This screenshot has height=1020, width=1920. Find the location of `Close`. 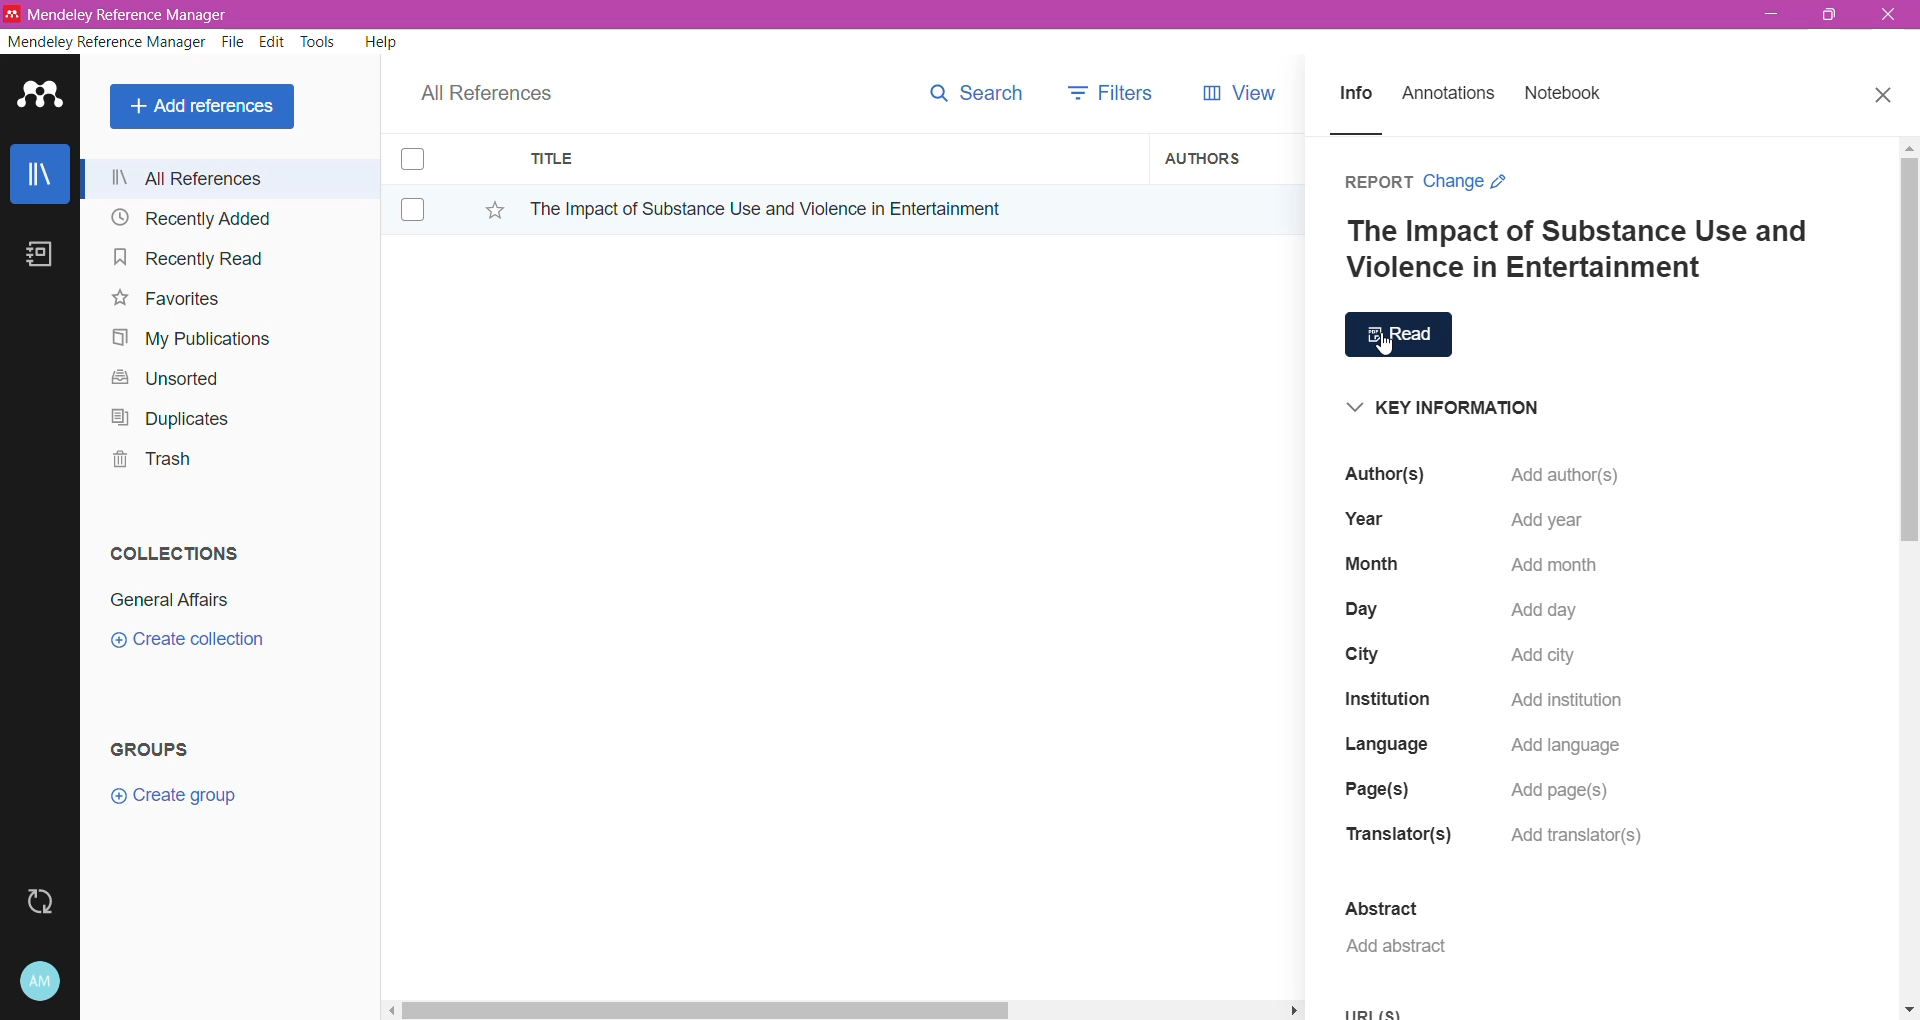

Close is located at coordinates (1881, 96).